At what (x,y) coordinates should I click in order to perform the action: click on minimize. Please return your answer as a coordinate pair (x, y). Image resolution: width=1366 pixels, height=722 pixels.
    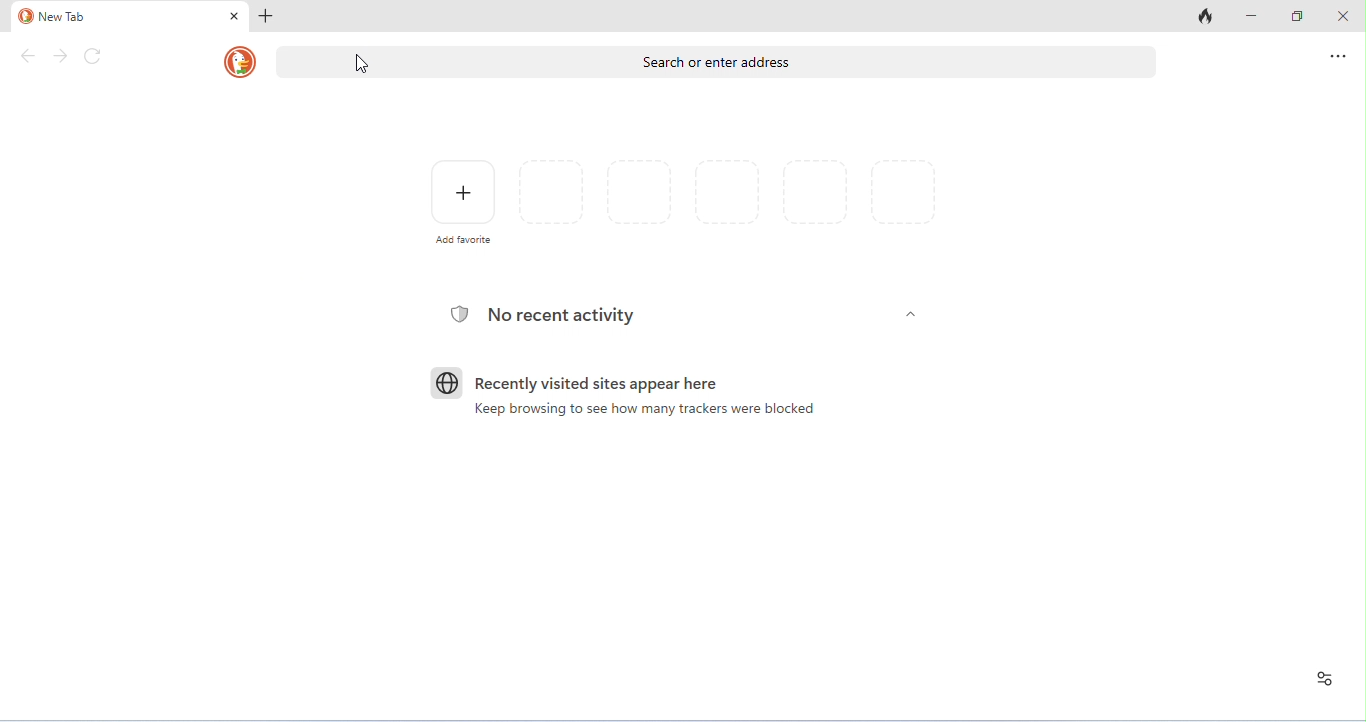
    Looking at the image, I should click on (1256, 14).